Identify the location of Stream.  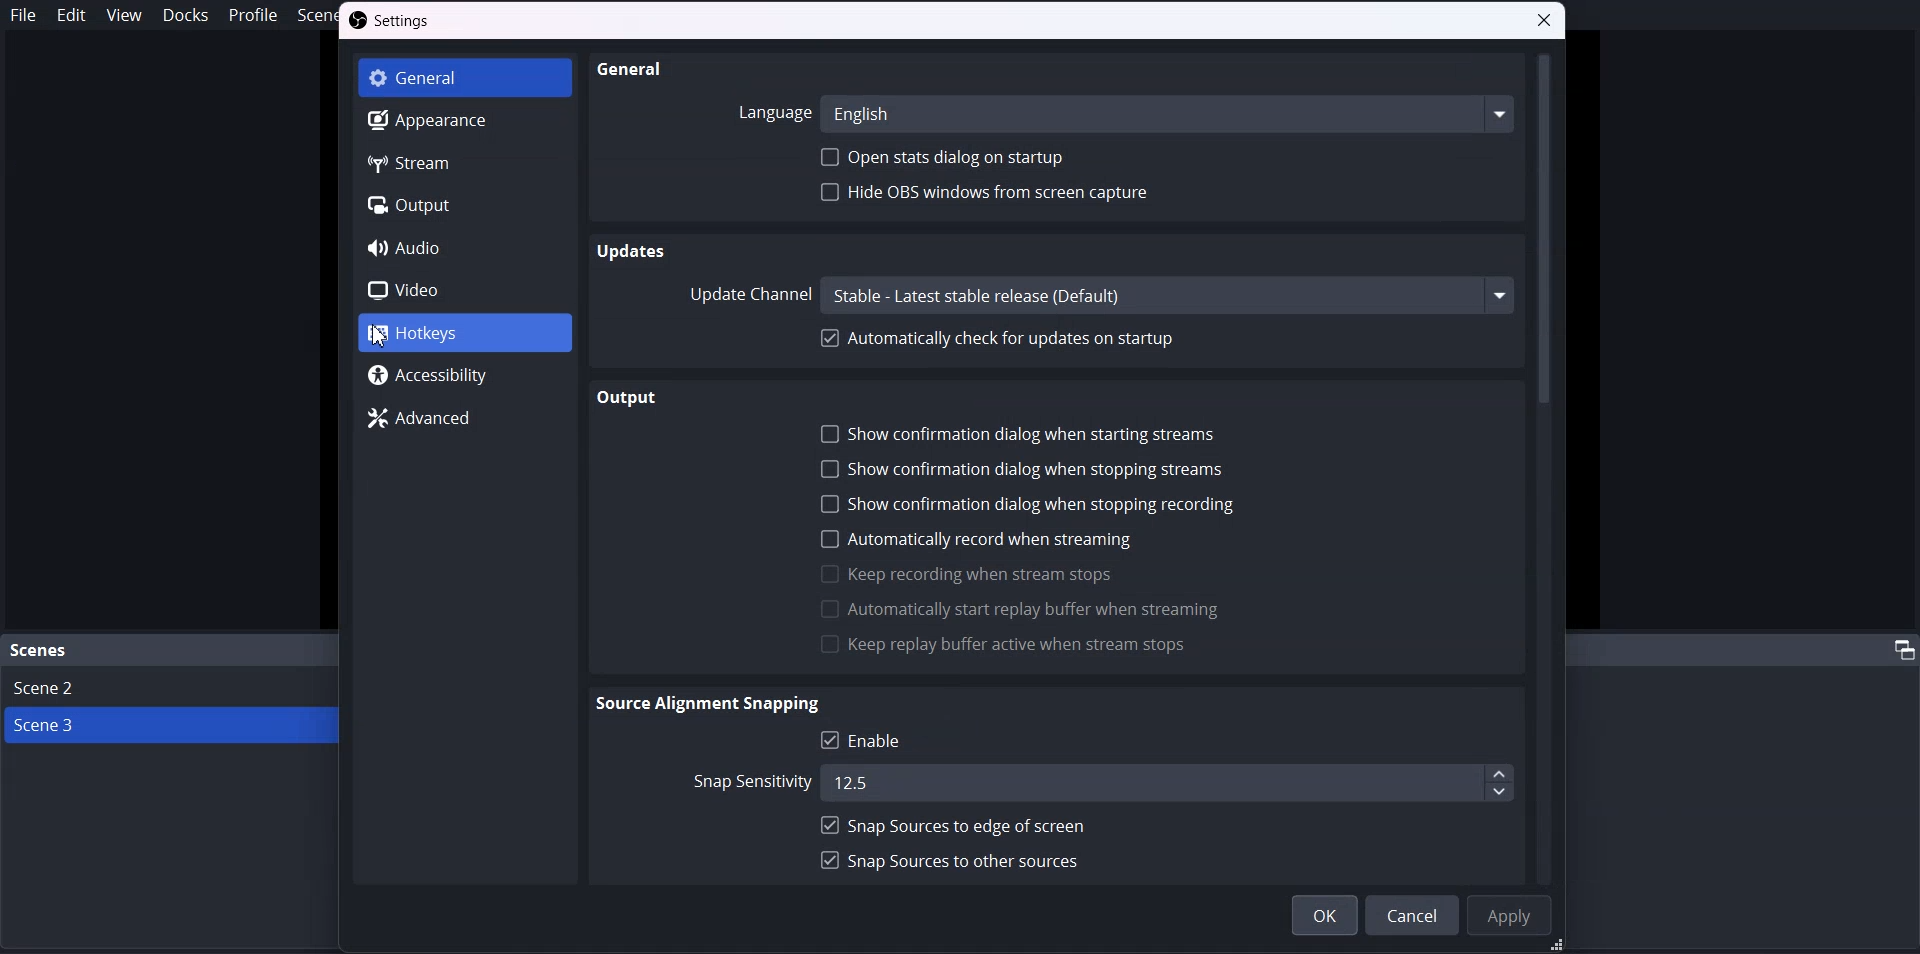
(463, 162).